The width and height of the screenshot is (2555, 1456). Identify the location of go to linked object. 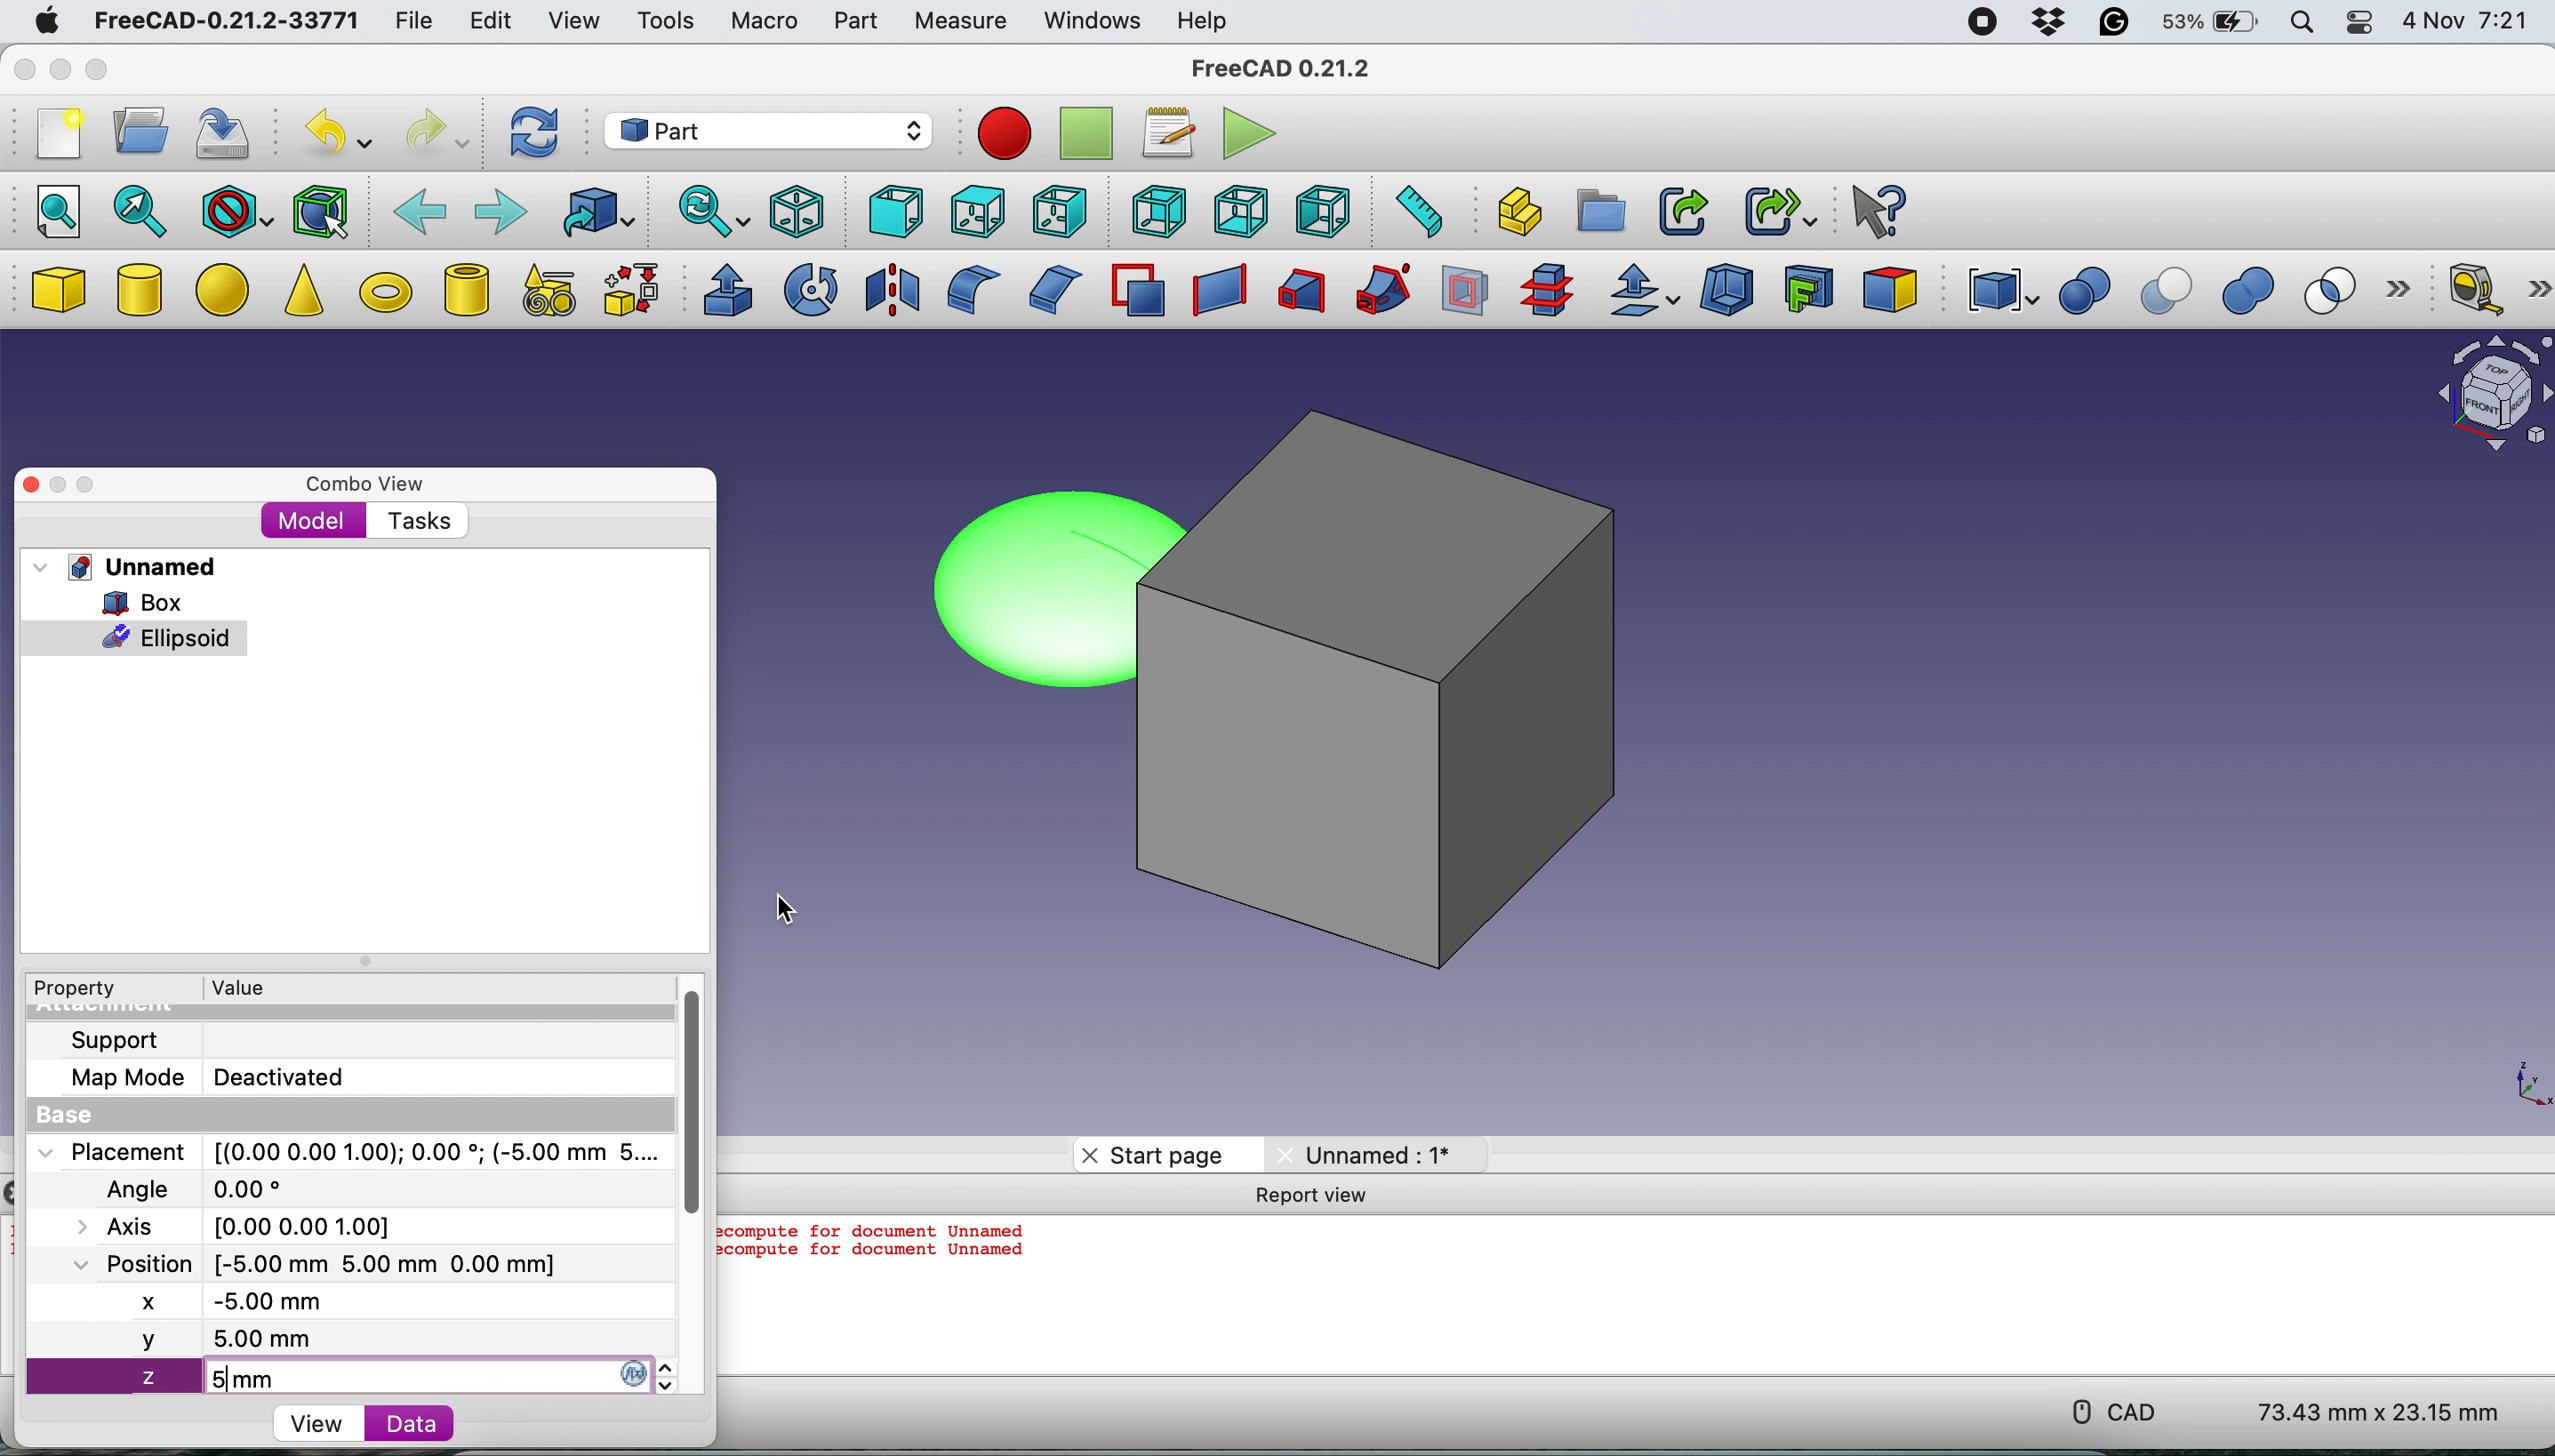
(597, 212).